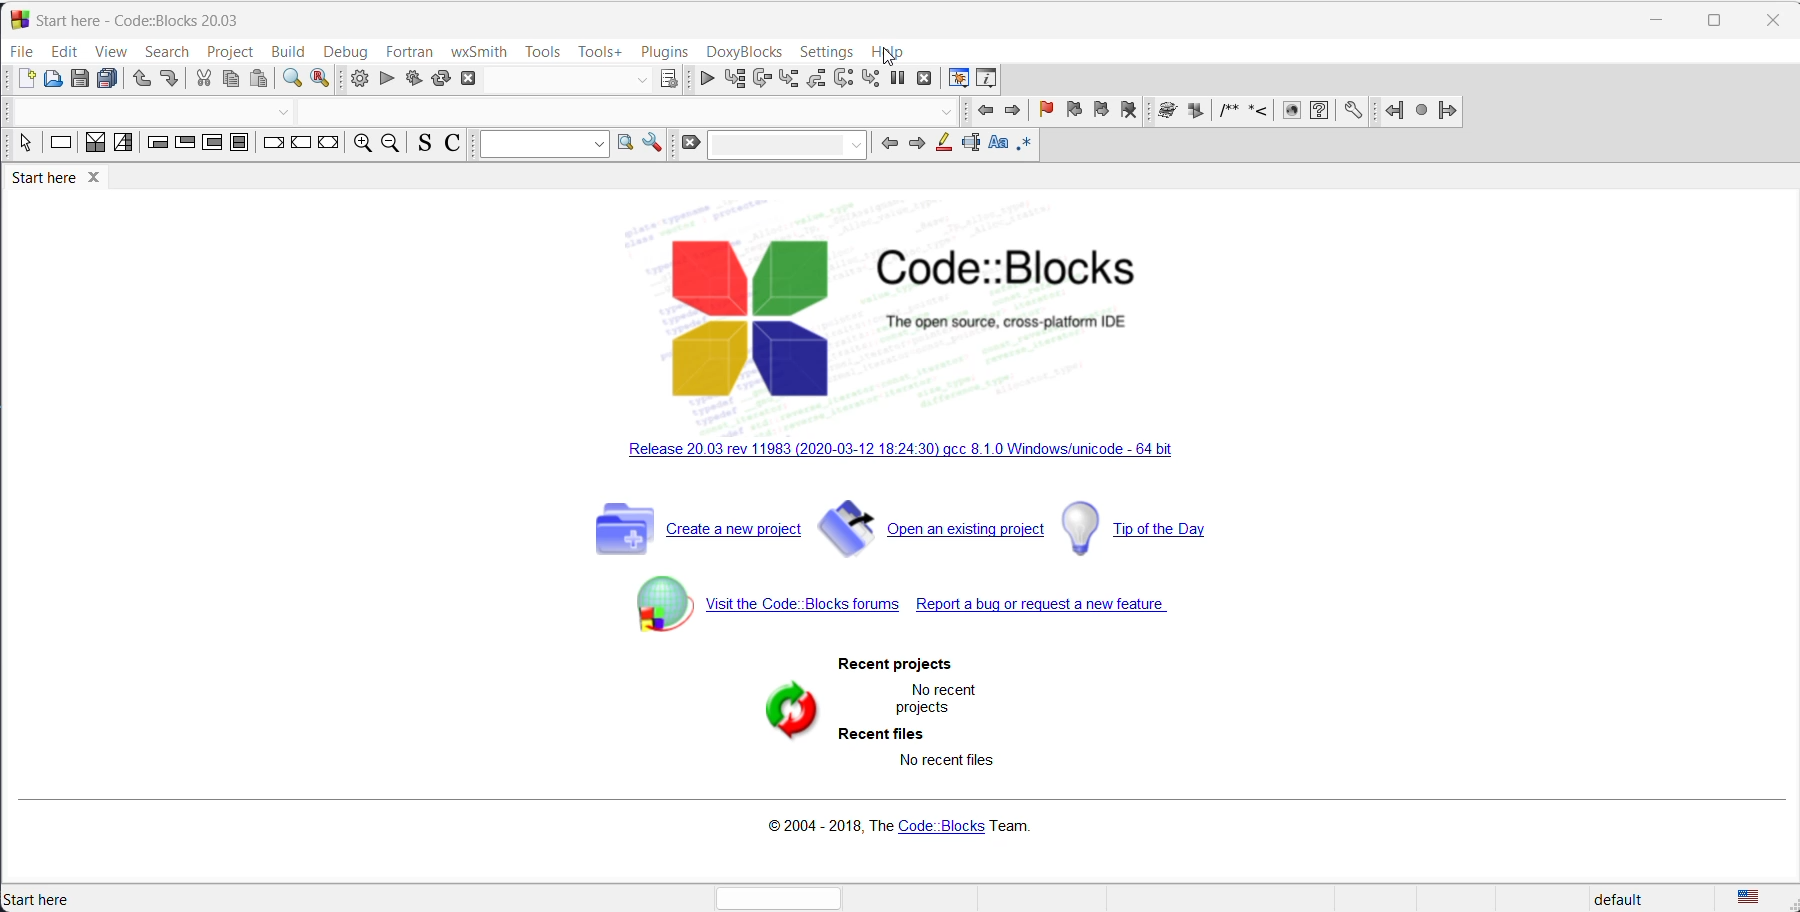  What do you see at coordinates (242, 147) in the screenshot?
I see `block instruction` at bounding box center [242, 147].